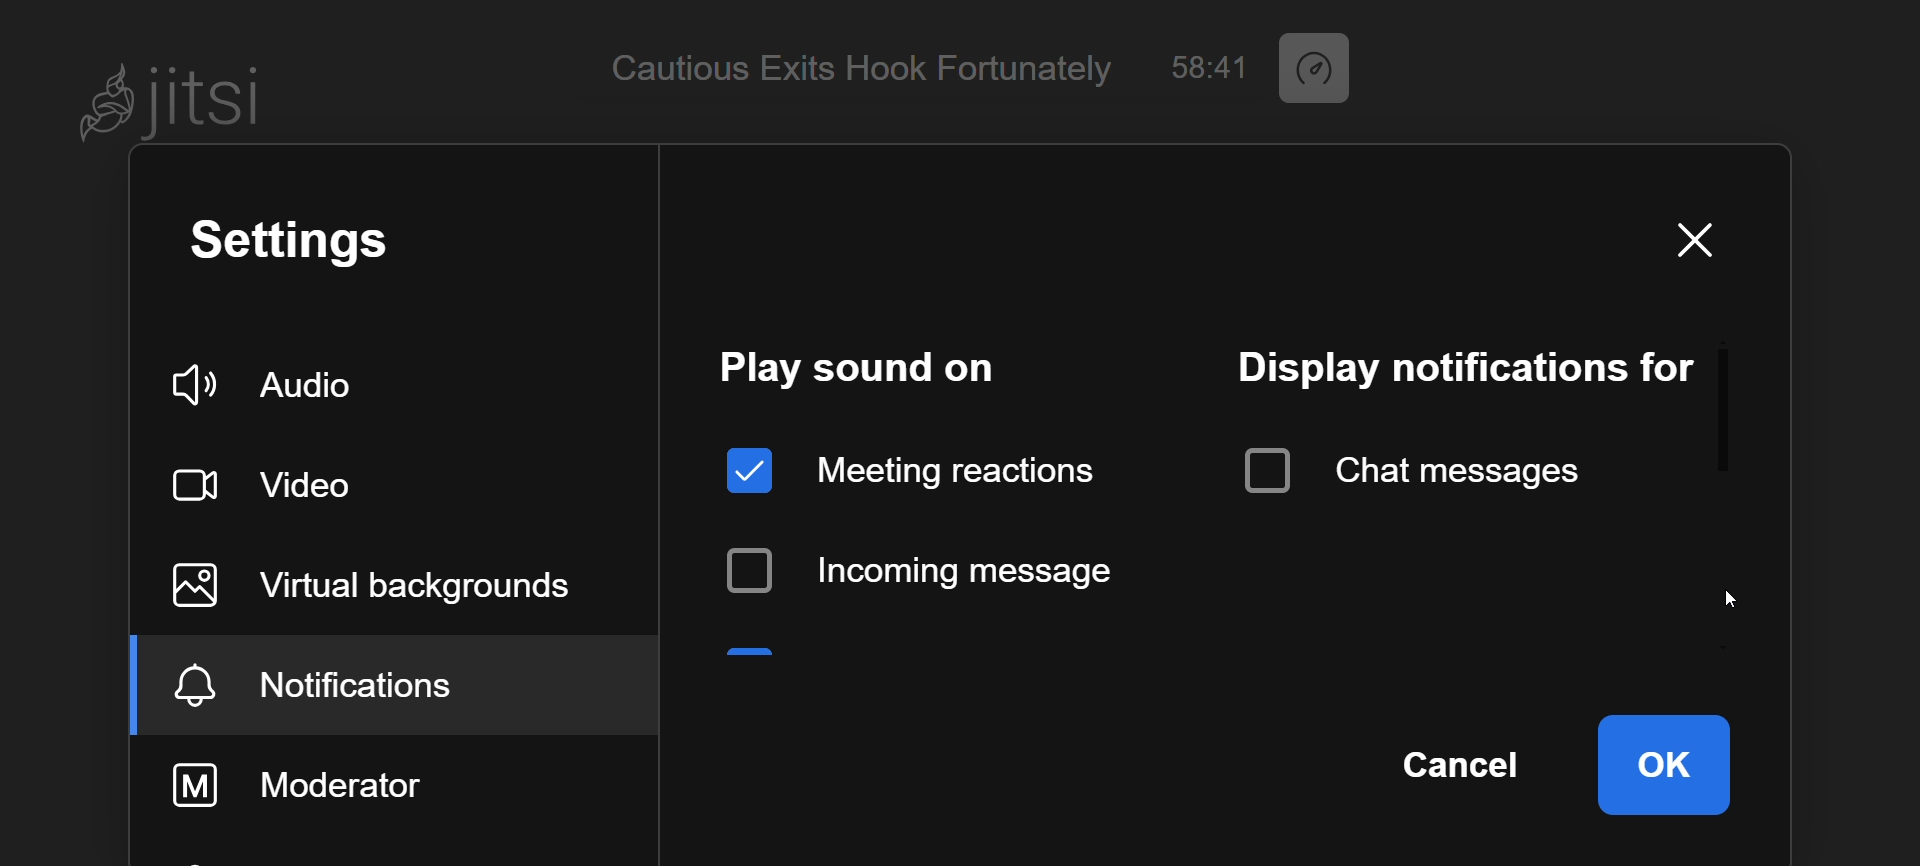 The height and width of the screenshot is (866, 1920). Describe the element at coordinates (172, 102) in the screenshot. I see `Jitsi` at that location.